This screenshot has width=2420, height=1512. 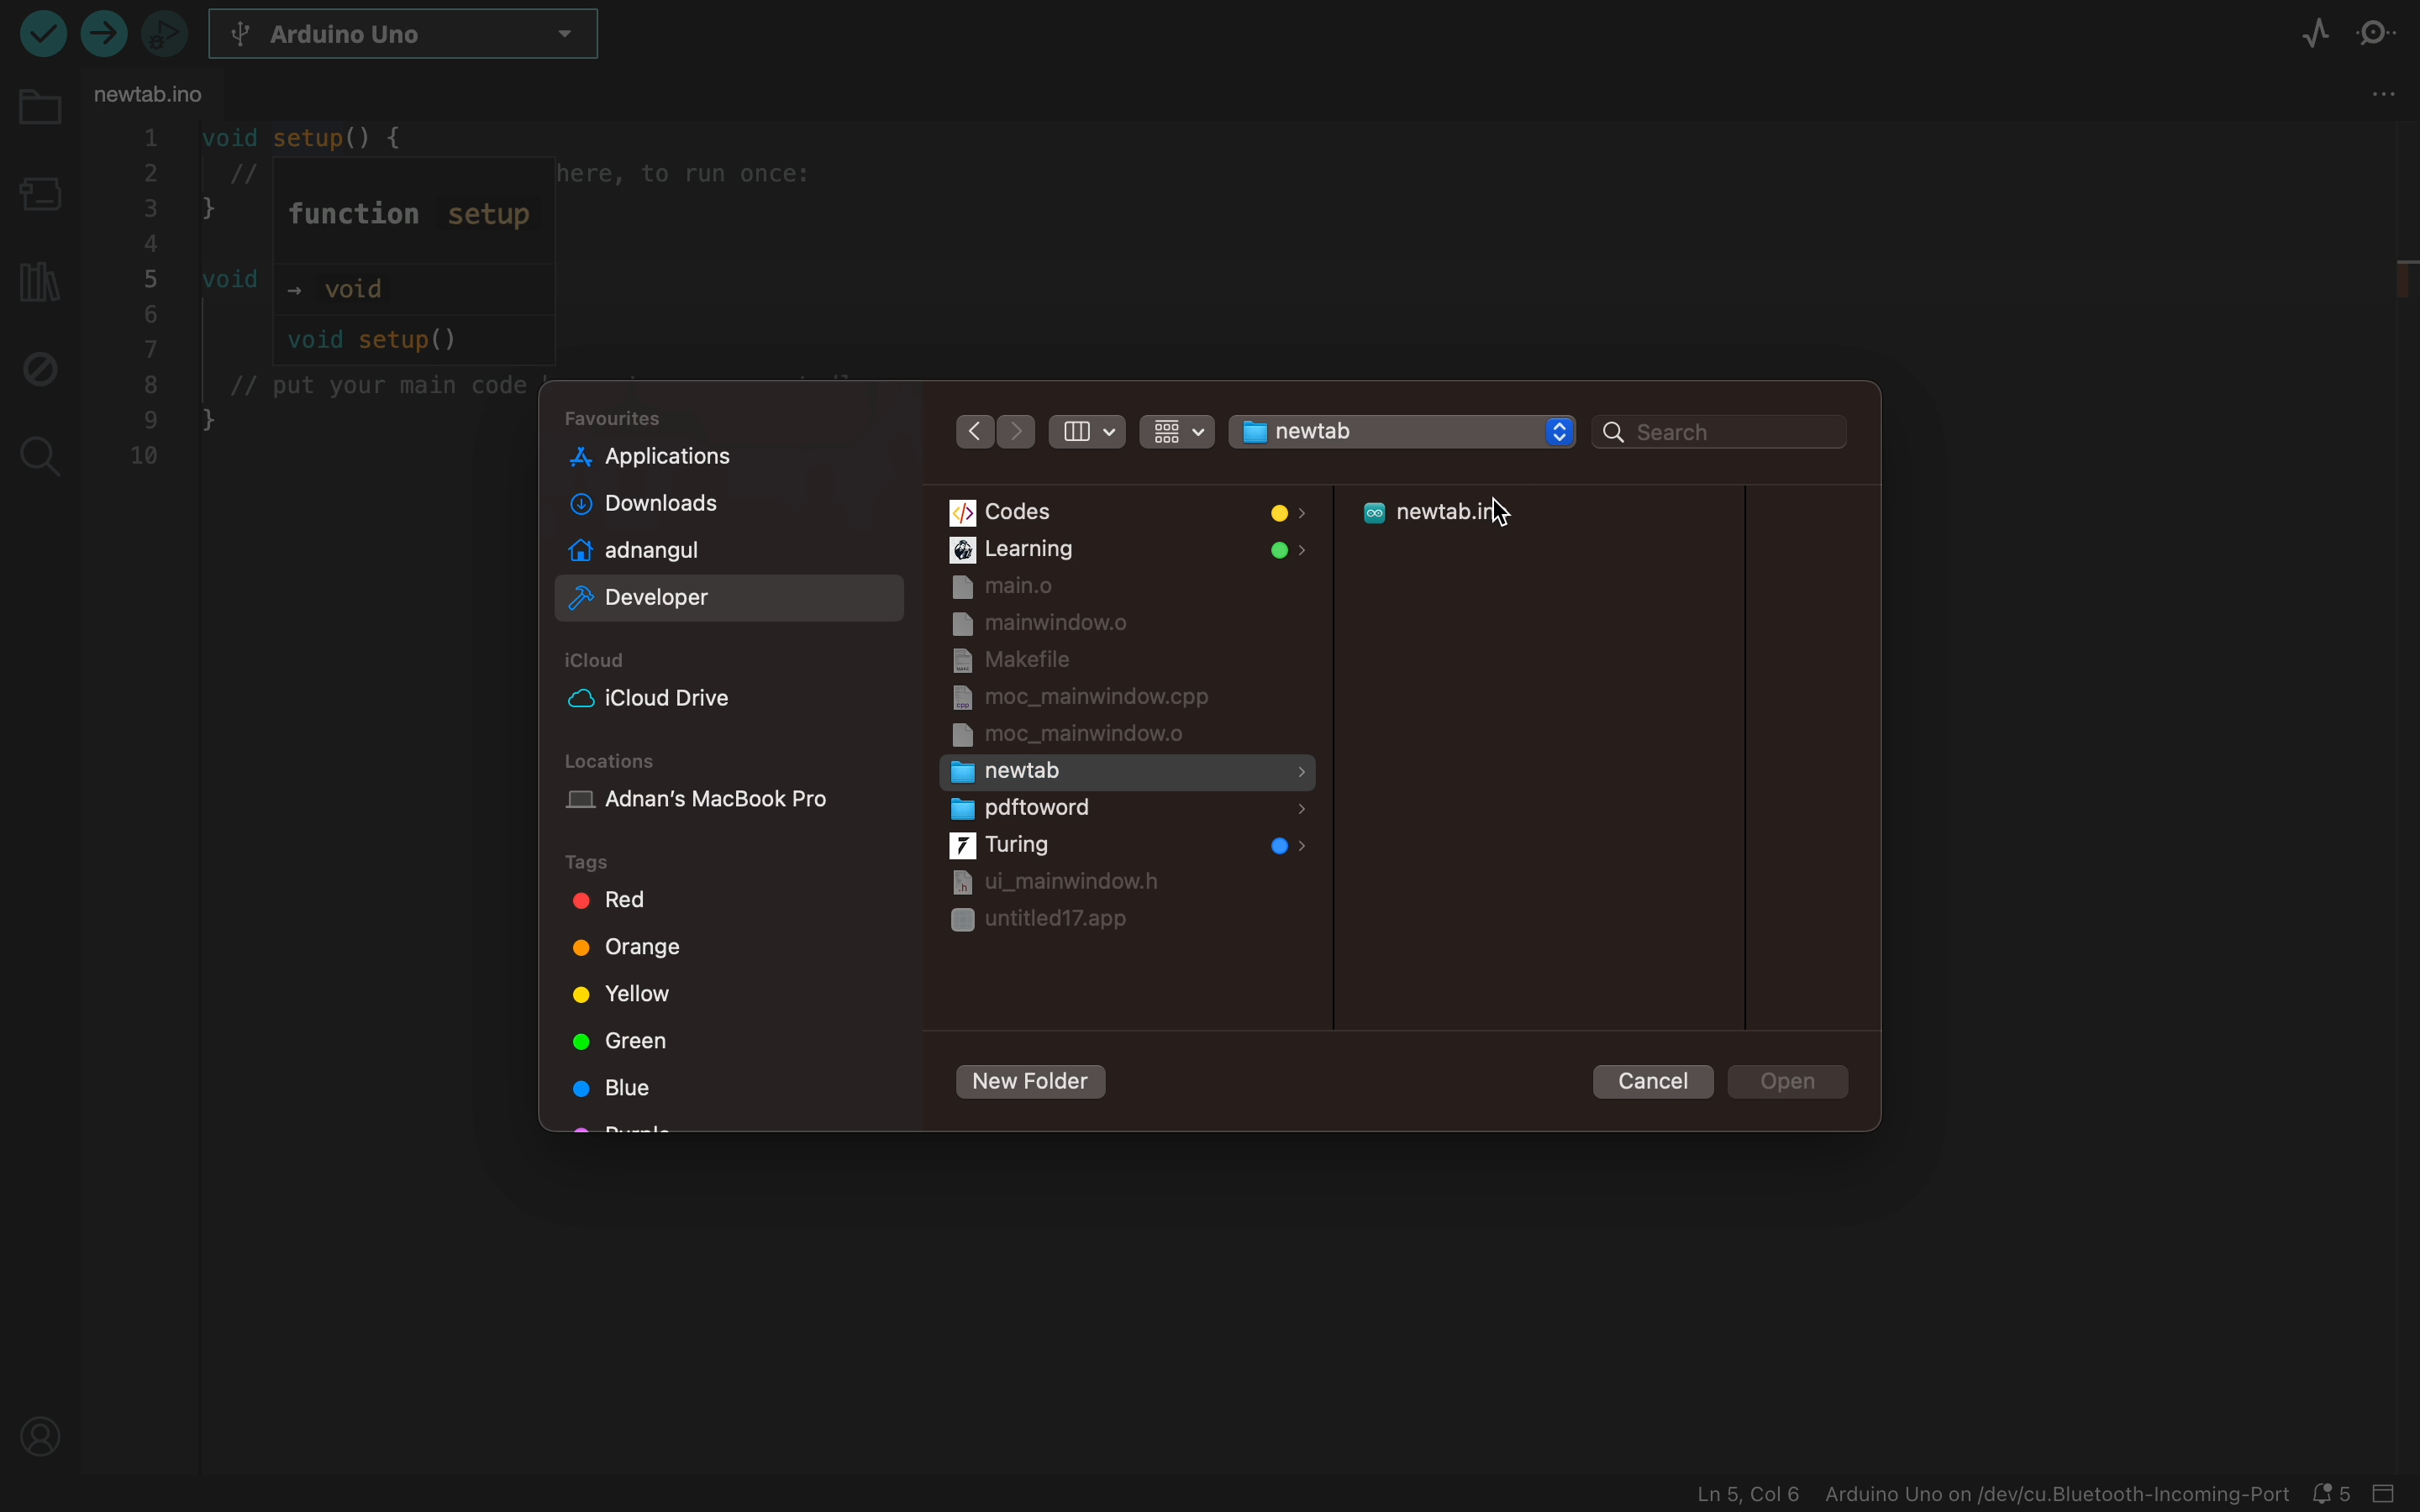 I want to click on icloud drive, so click(x=687, y=698).